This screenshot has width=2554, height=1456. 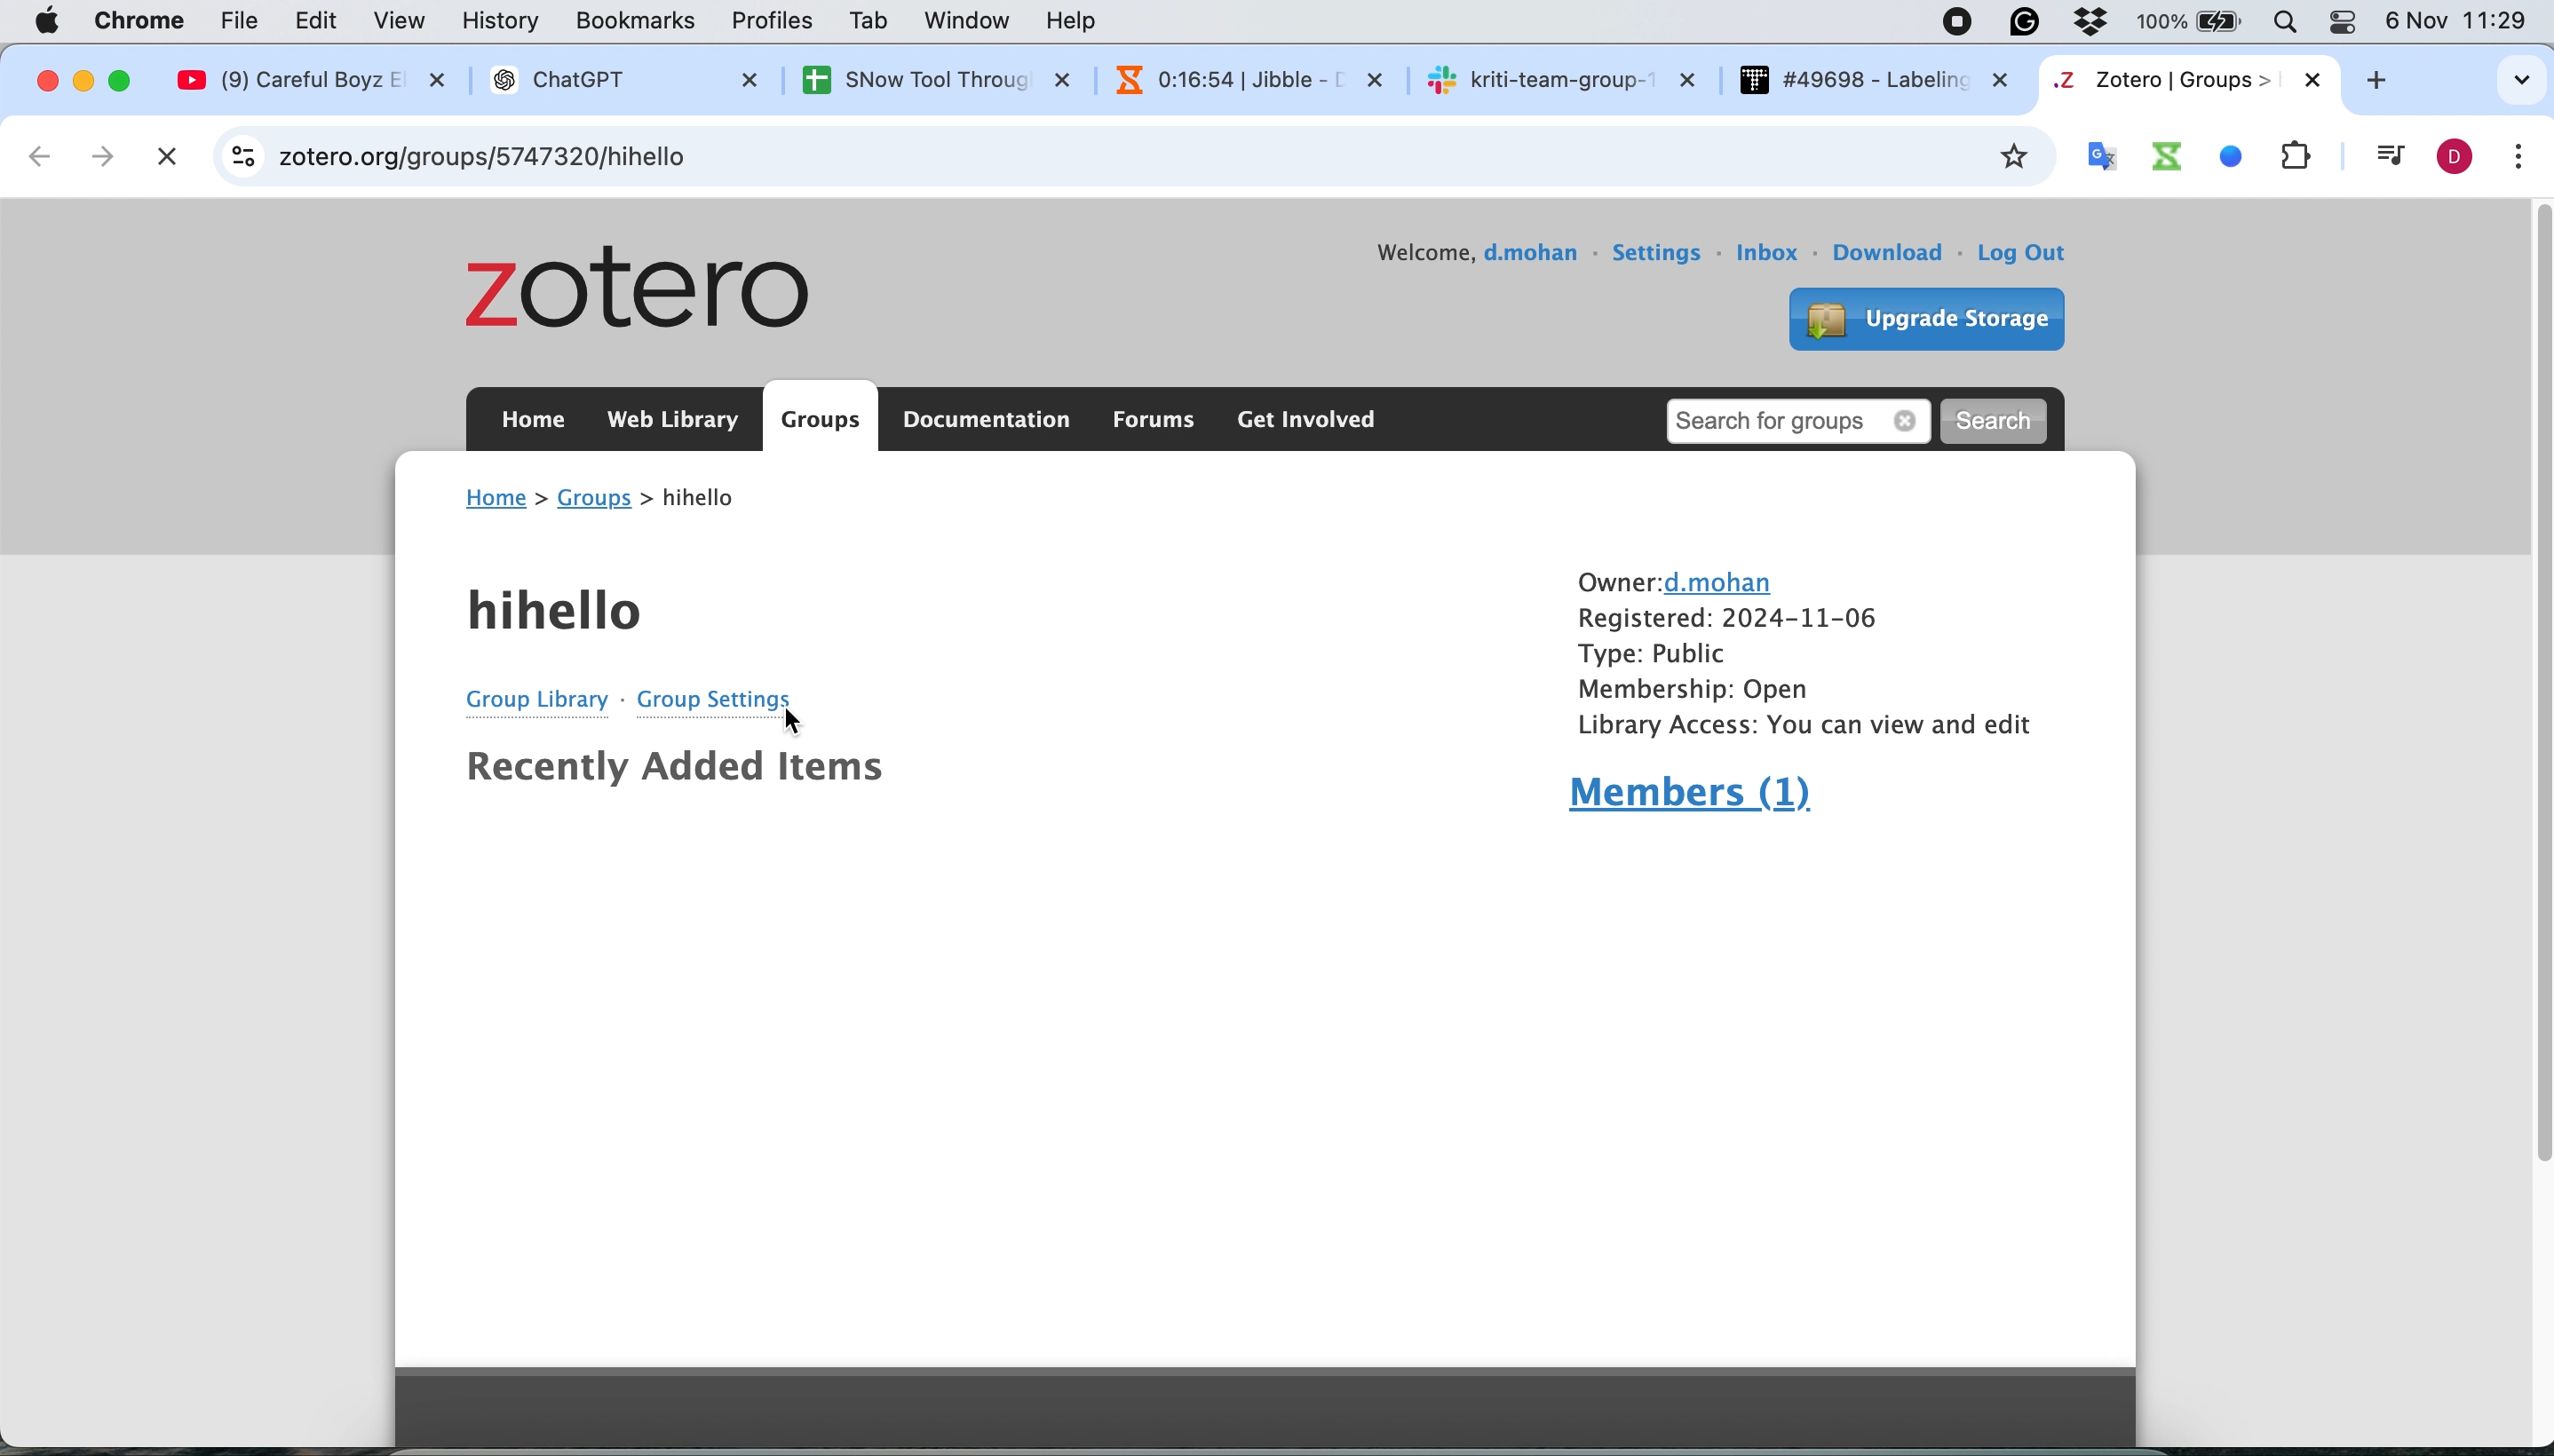 I want to click on # #49698 - Labelin: x, so click(x=1875, y=80).